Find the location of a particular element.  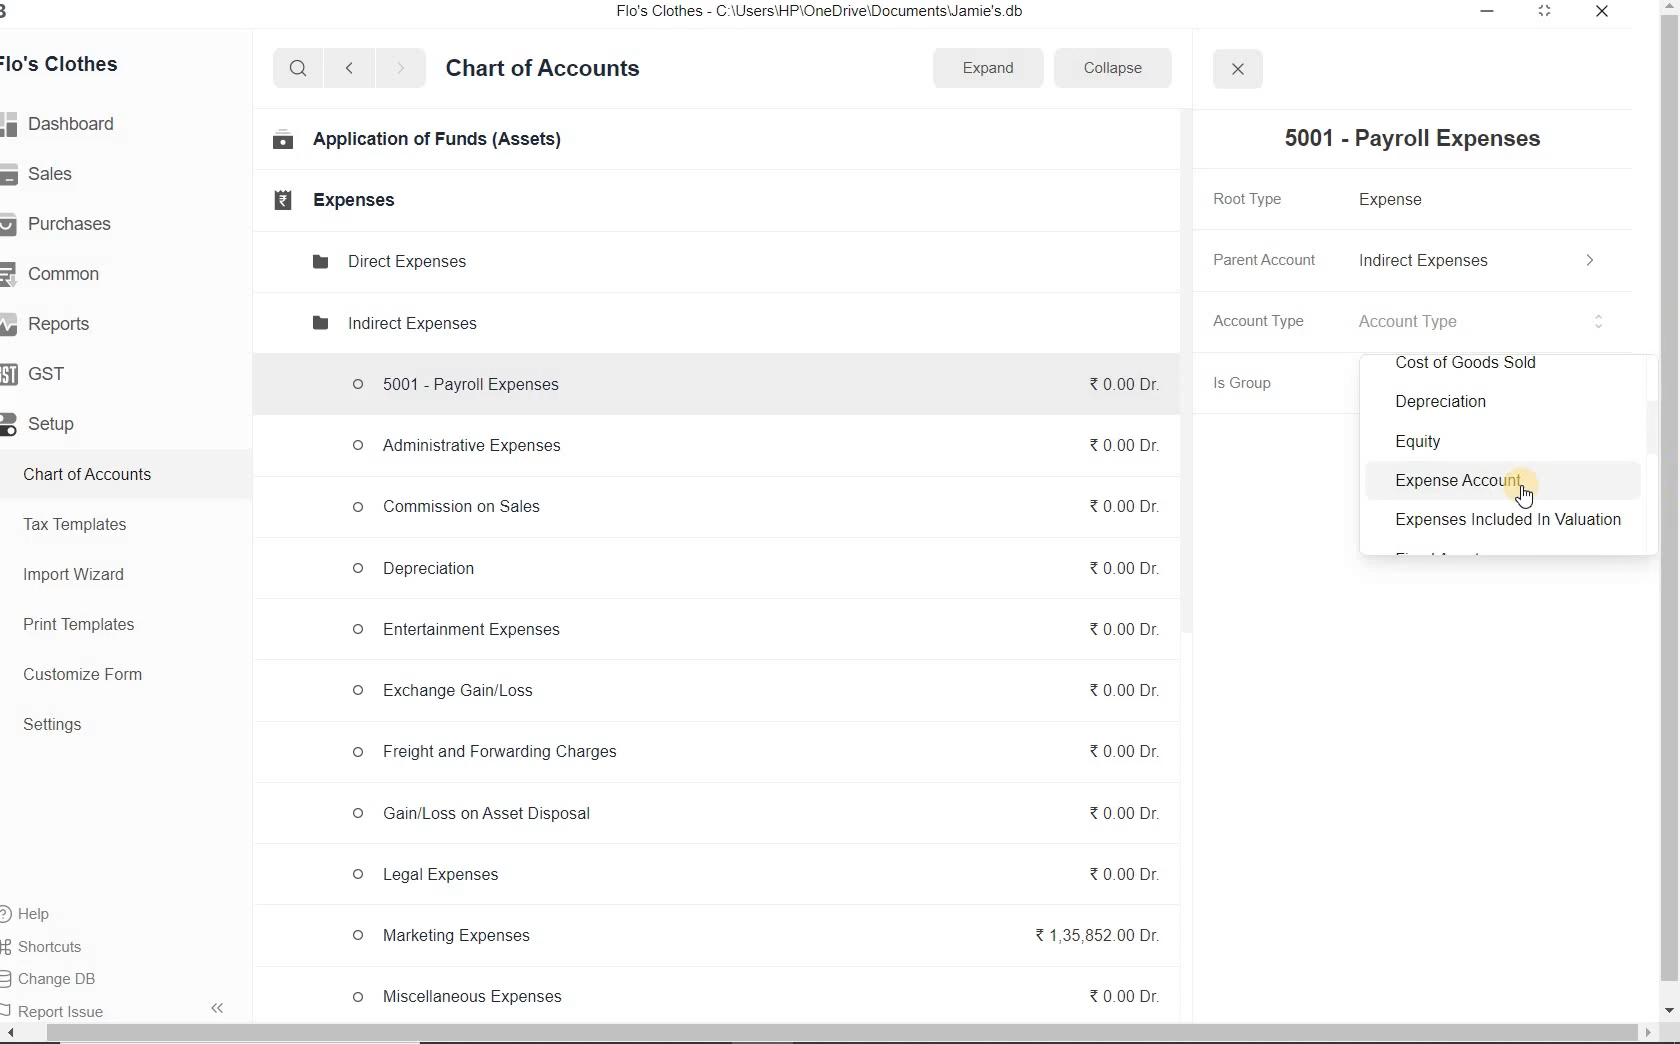

Dashboard is located at coordinates (69, 124).